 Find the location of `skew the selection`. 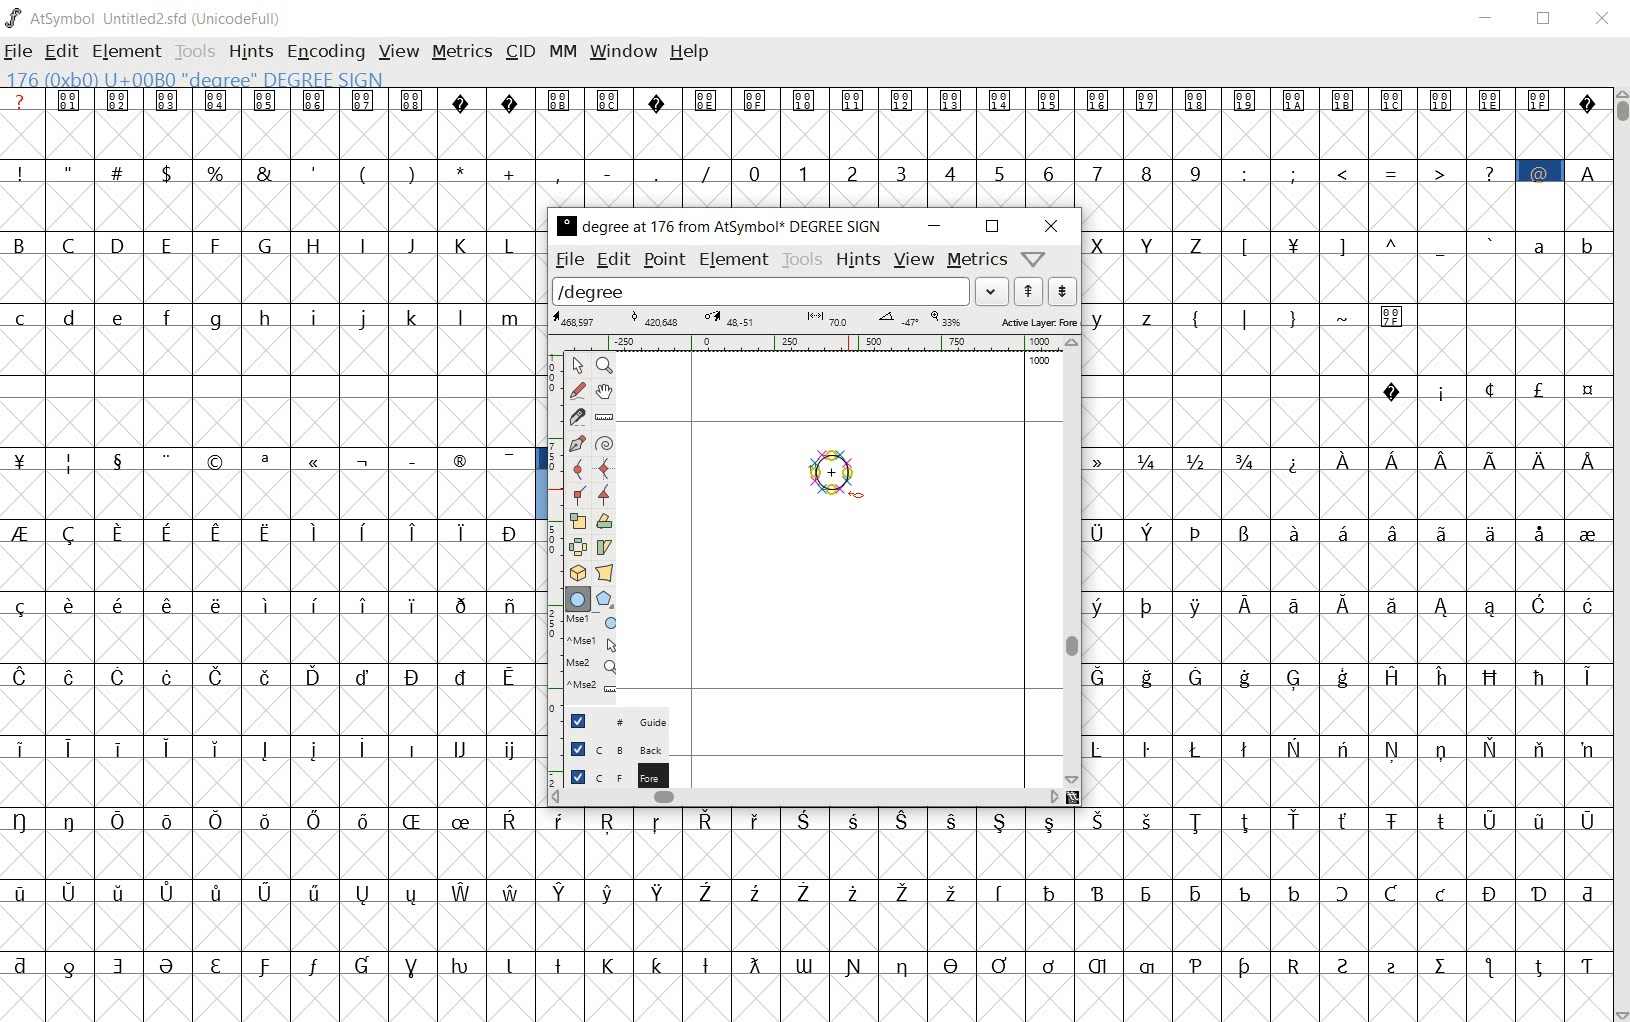

skew the selection is located at coordinates (604, 547).